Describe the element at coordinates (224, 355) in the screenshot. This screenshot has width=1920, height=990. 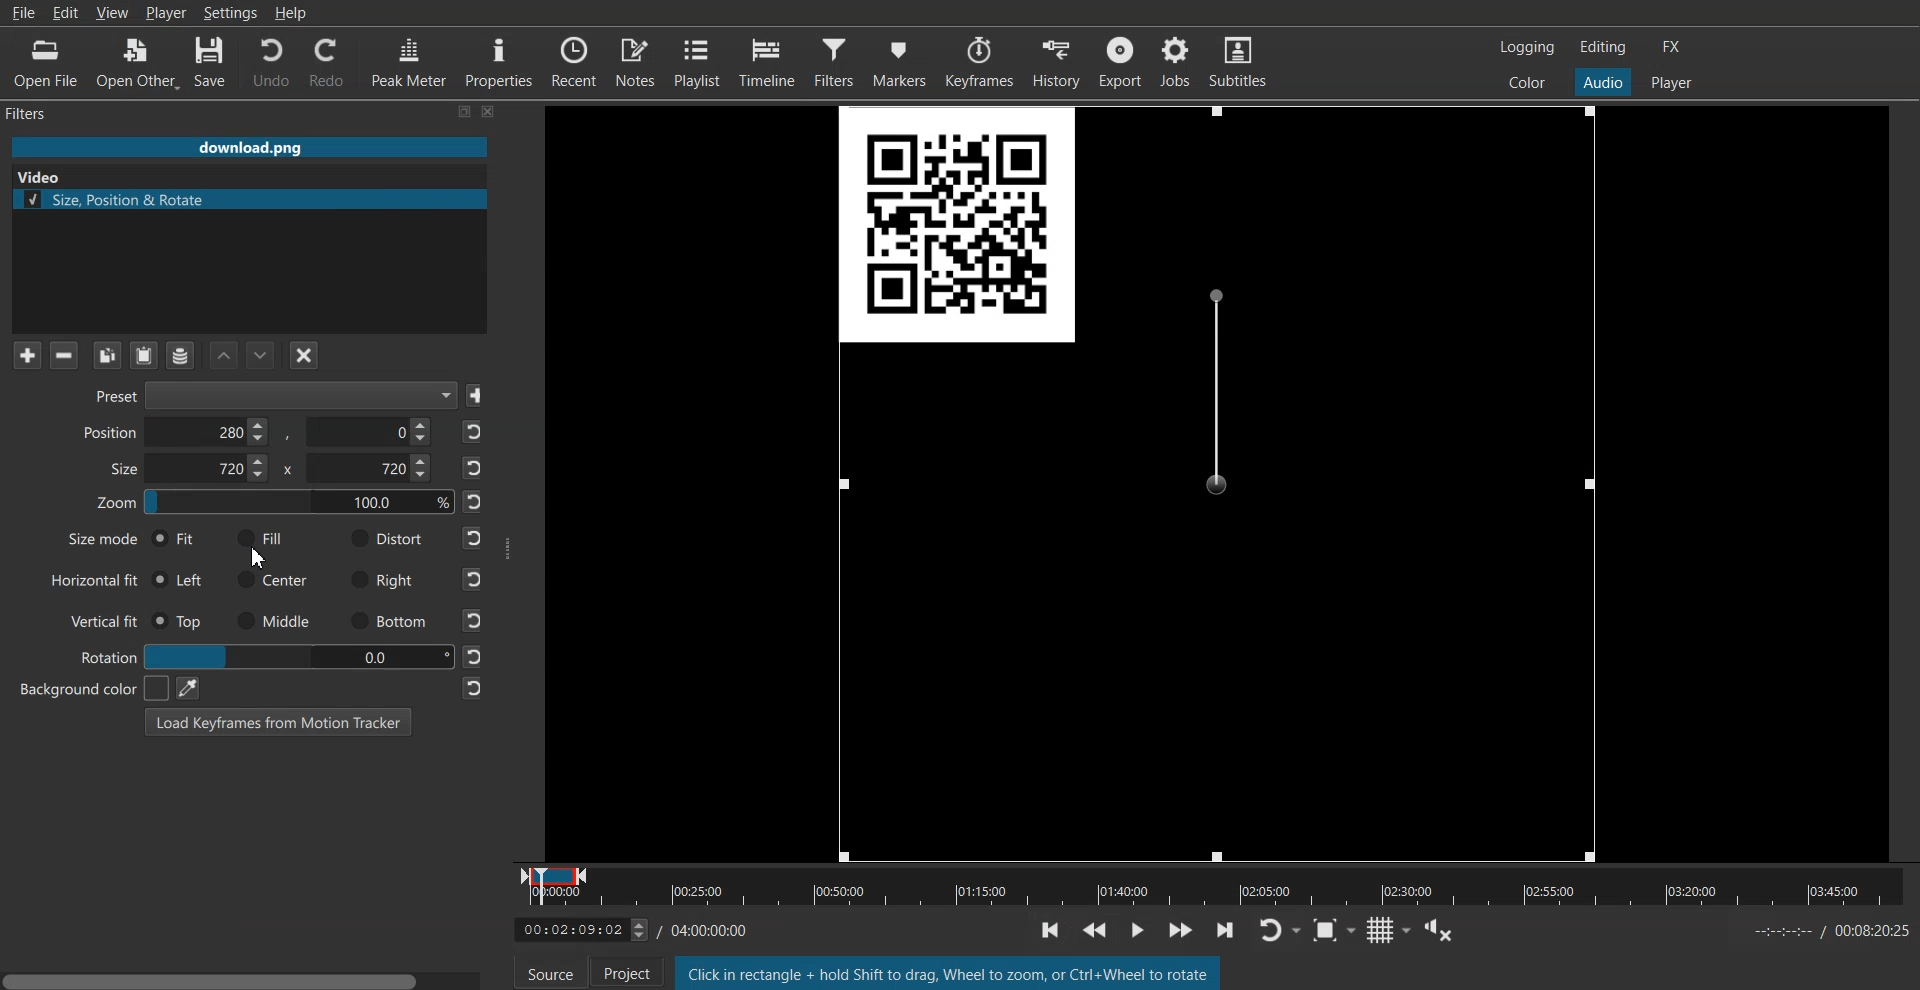
I see `Move filter up` at that location.